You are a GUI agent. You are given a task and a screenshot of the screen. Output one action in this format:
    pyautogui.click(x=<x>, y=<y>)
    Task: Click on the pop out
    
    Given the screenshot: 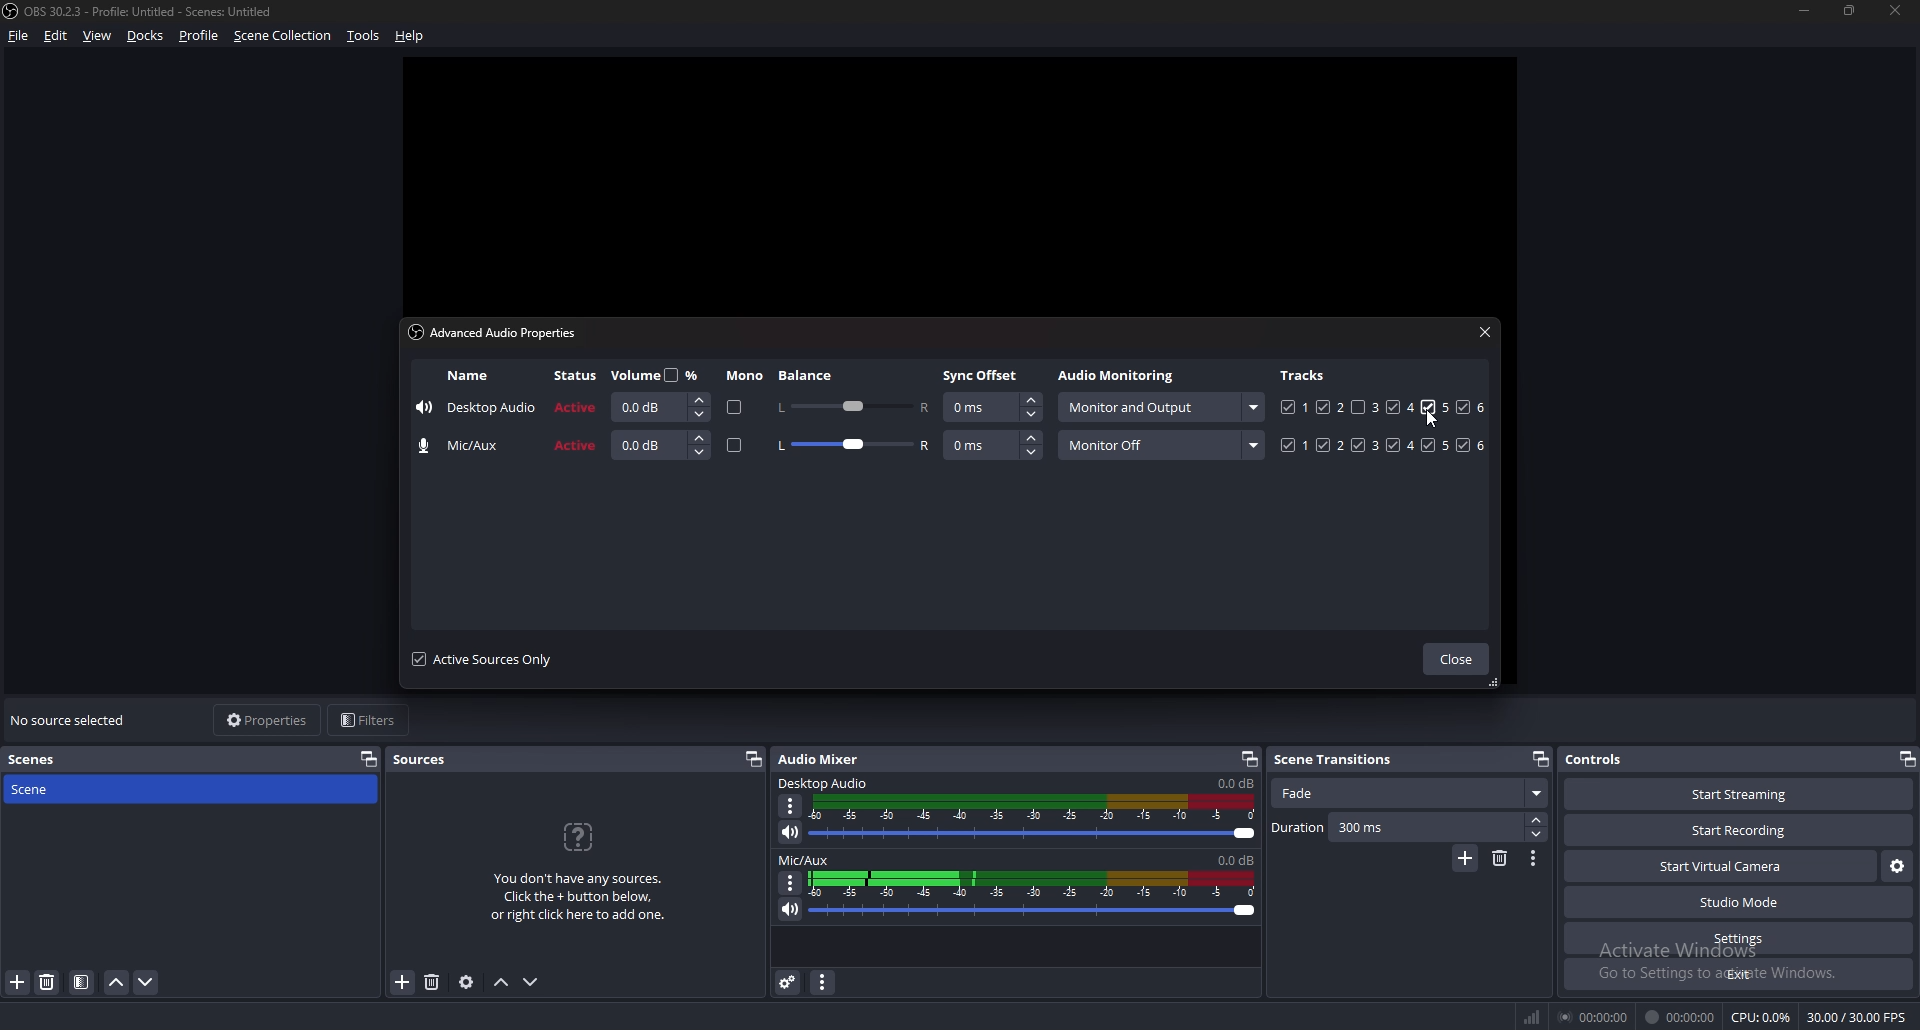 What is the action you would take?
    pyautogui.click(x=754, y=760)
    